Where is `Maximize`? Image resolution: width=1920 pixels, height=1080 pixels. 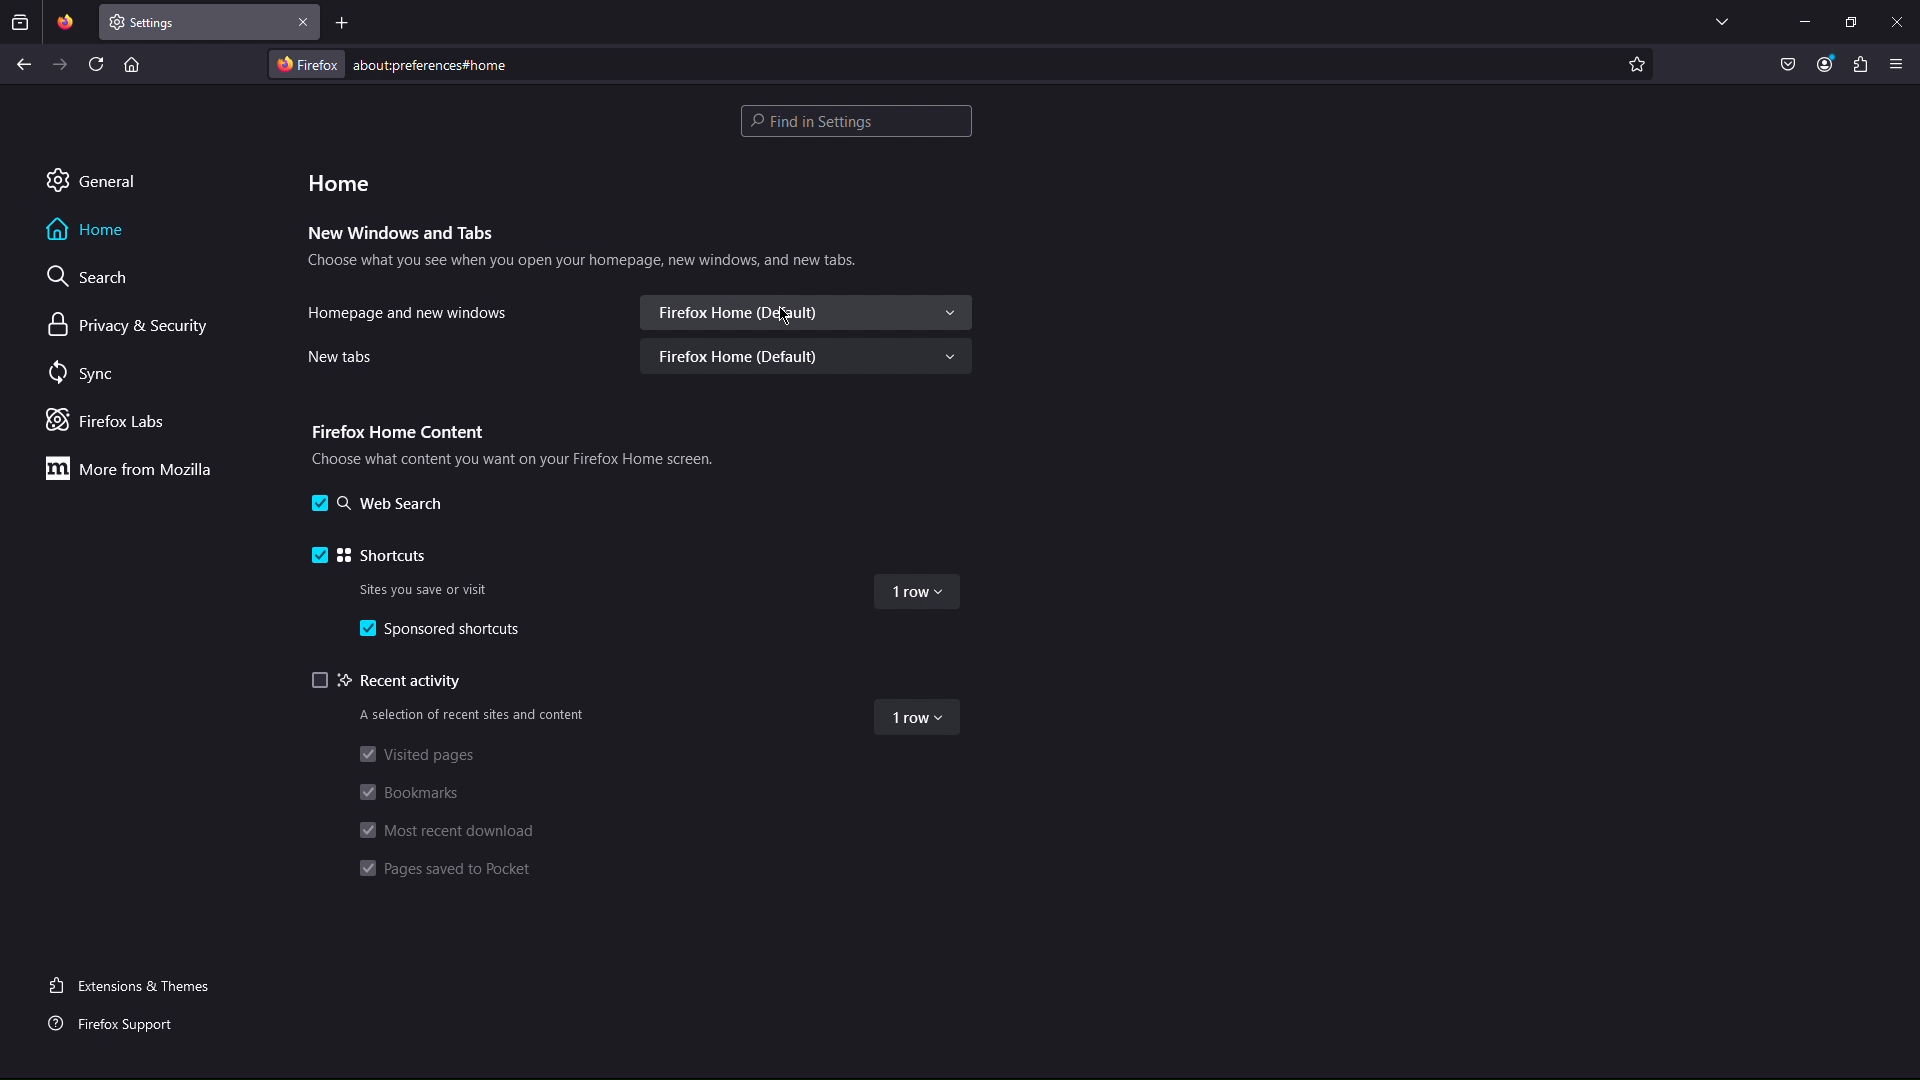 Maximize is located at coordinates (1851, 21).